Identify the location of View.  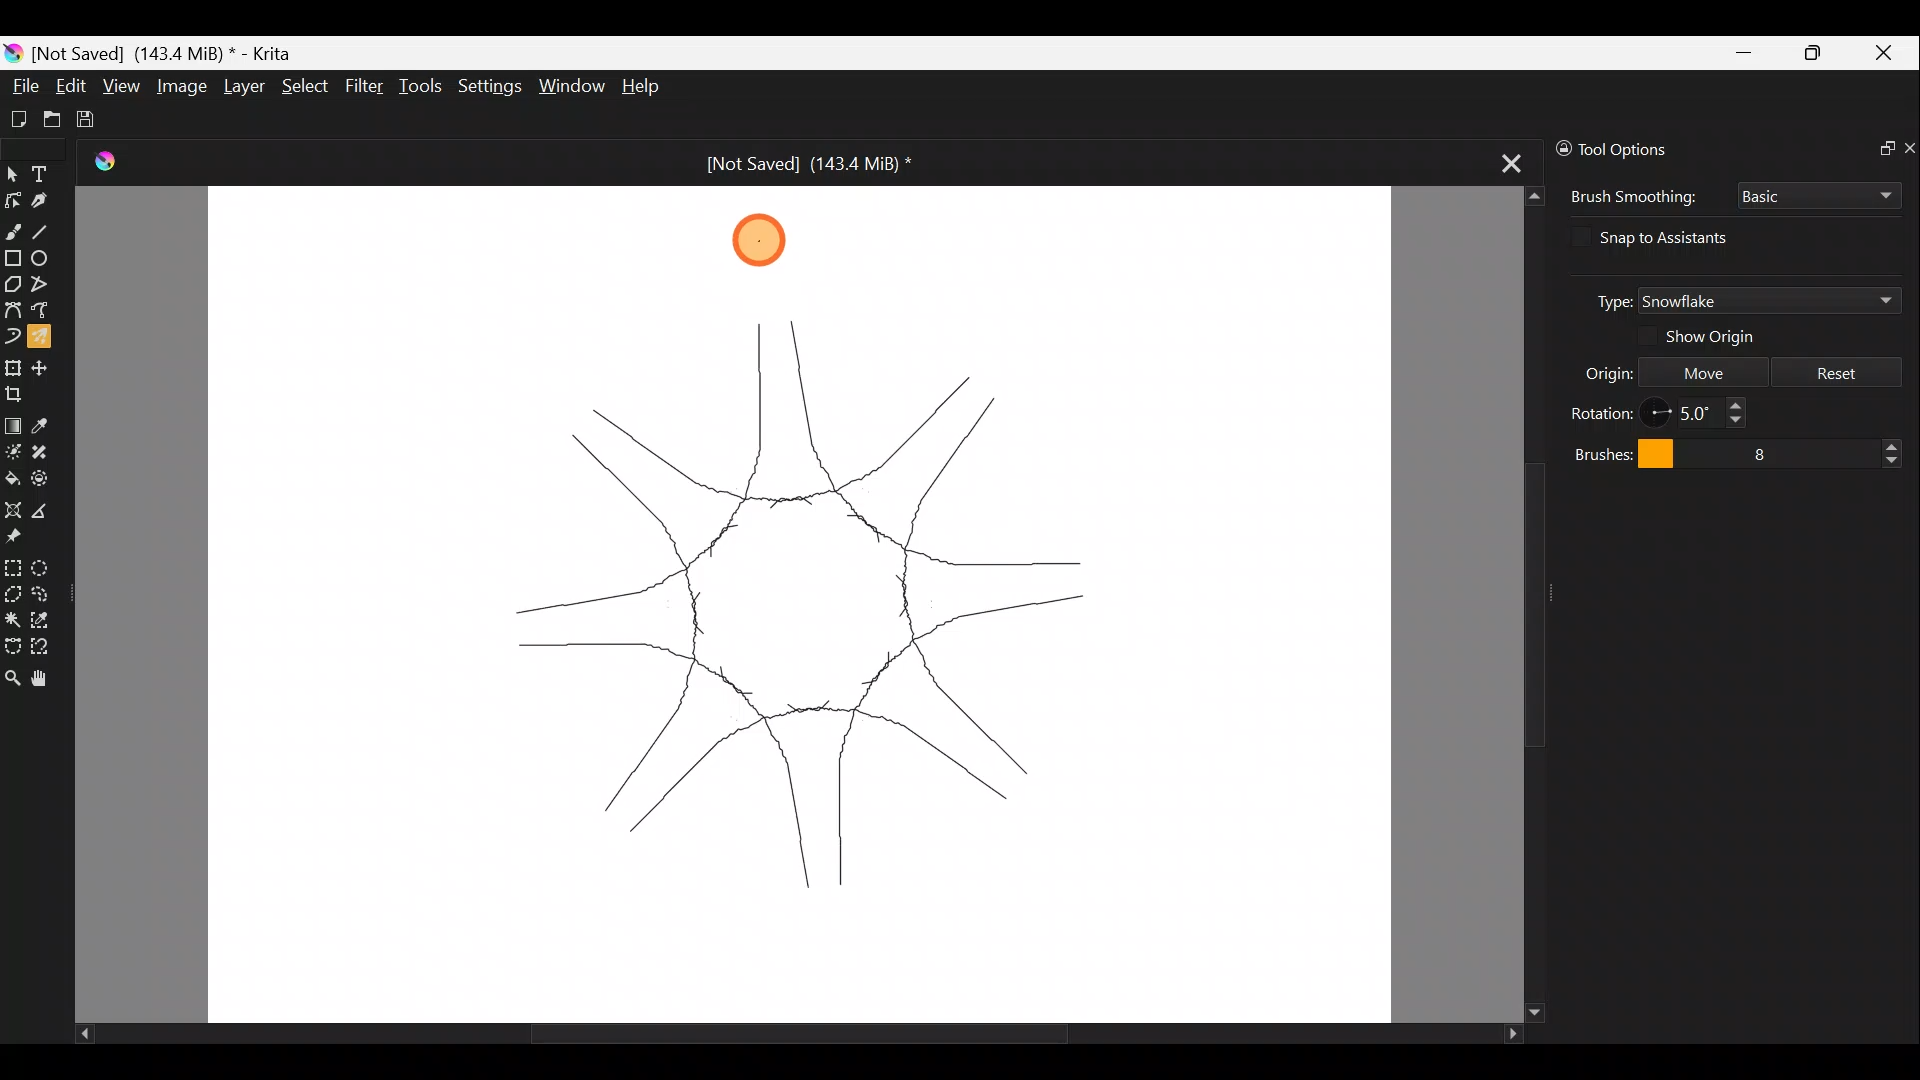
(121, 86).